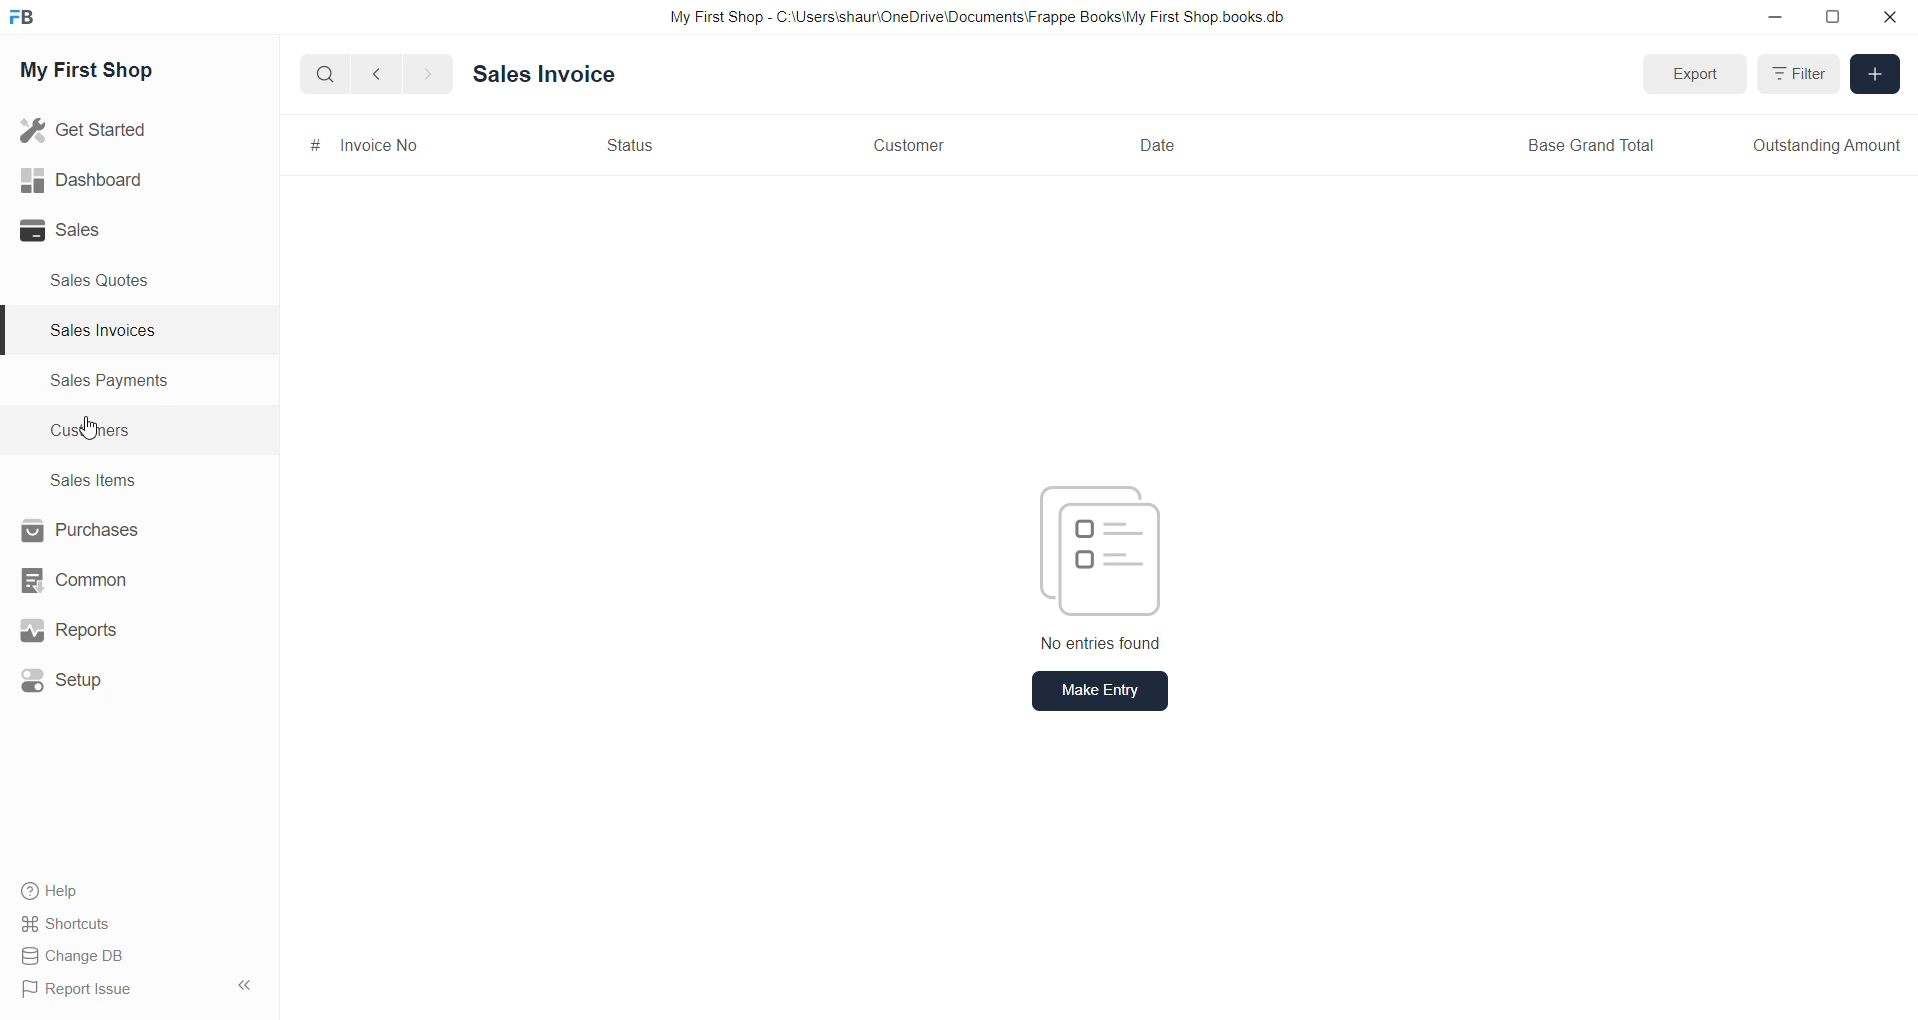 The width and height of the screenshot is (1918, 1020). I want to click on Search, so click(325, 77).